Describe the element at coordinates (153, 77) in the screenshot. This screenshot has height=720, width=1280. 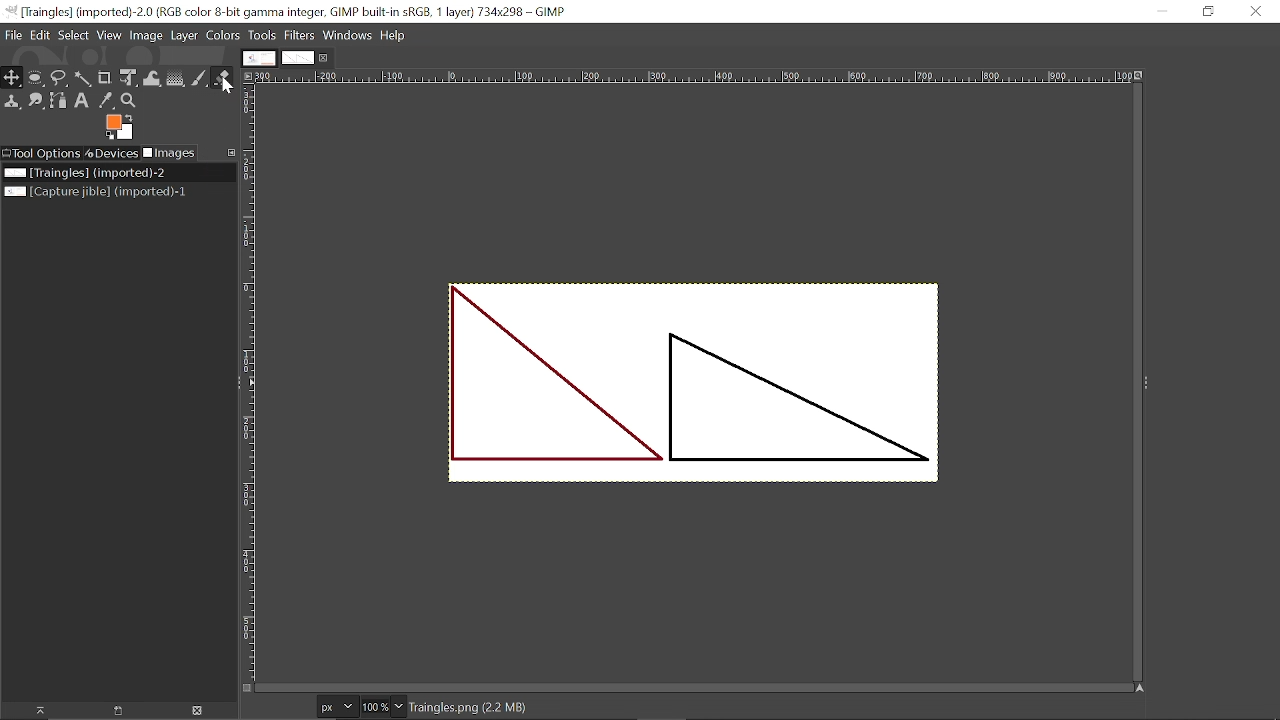
I see `Warp text tool` at that location.